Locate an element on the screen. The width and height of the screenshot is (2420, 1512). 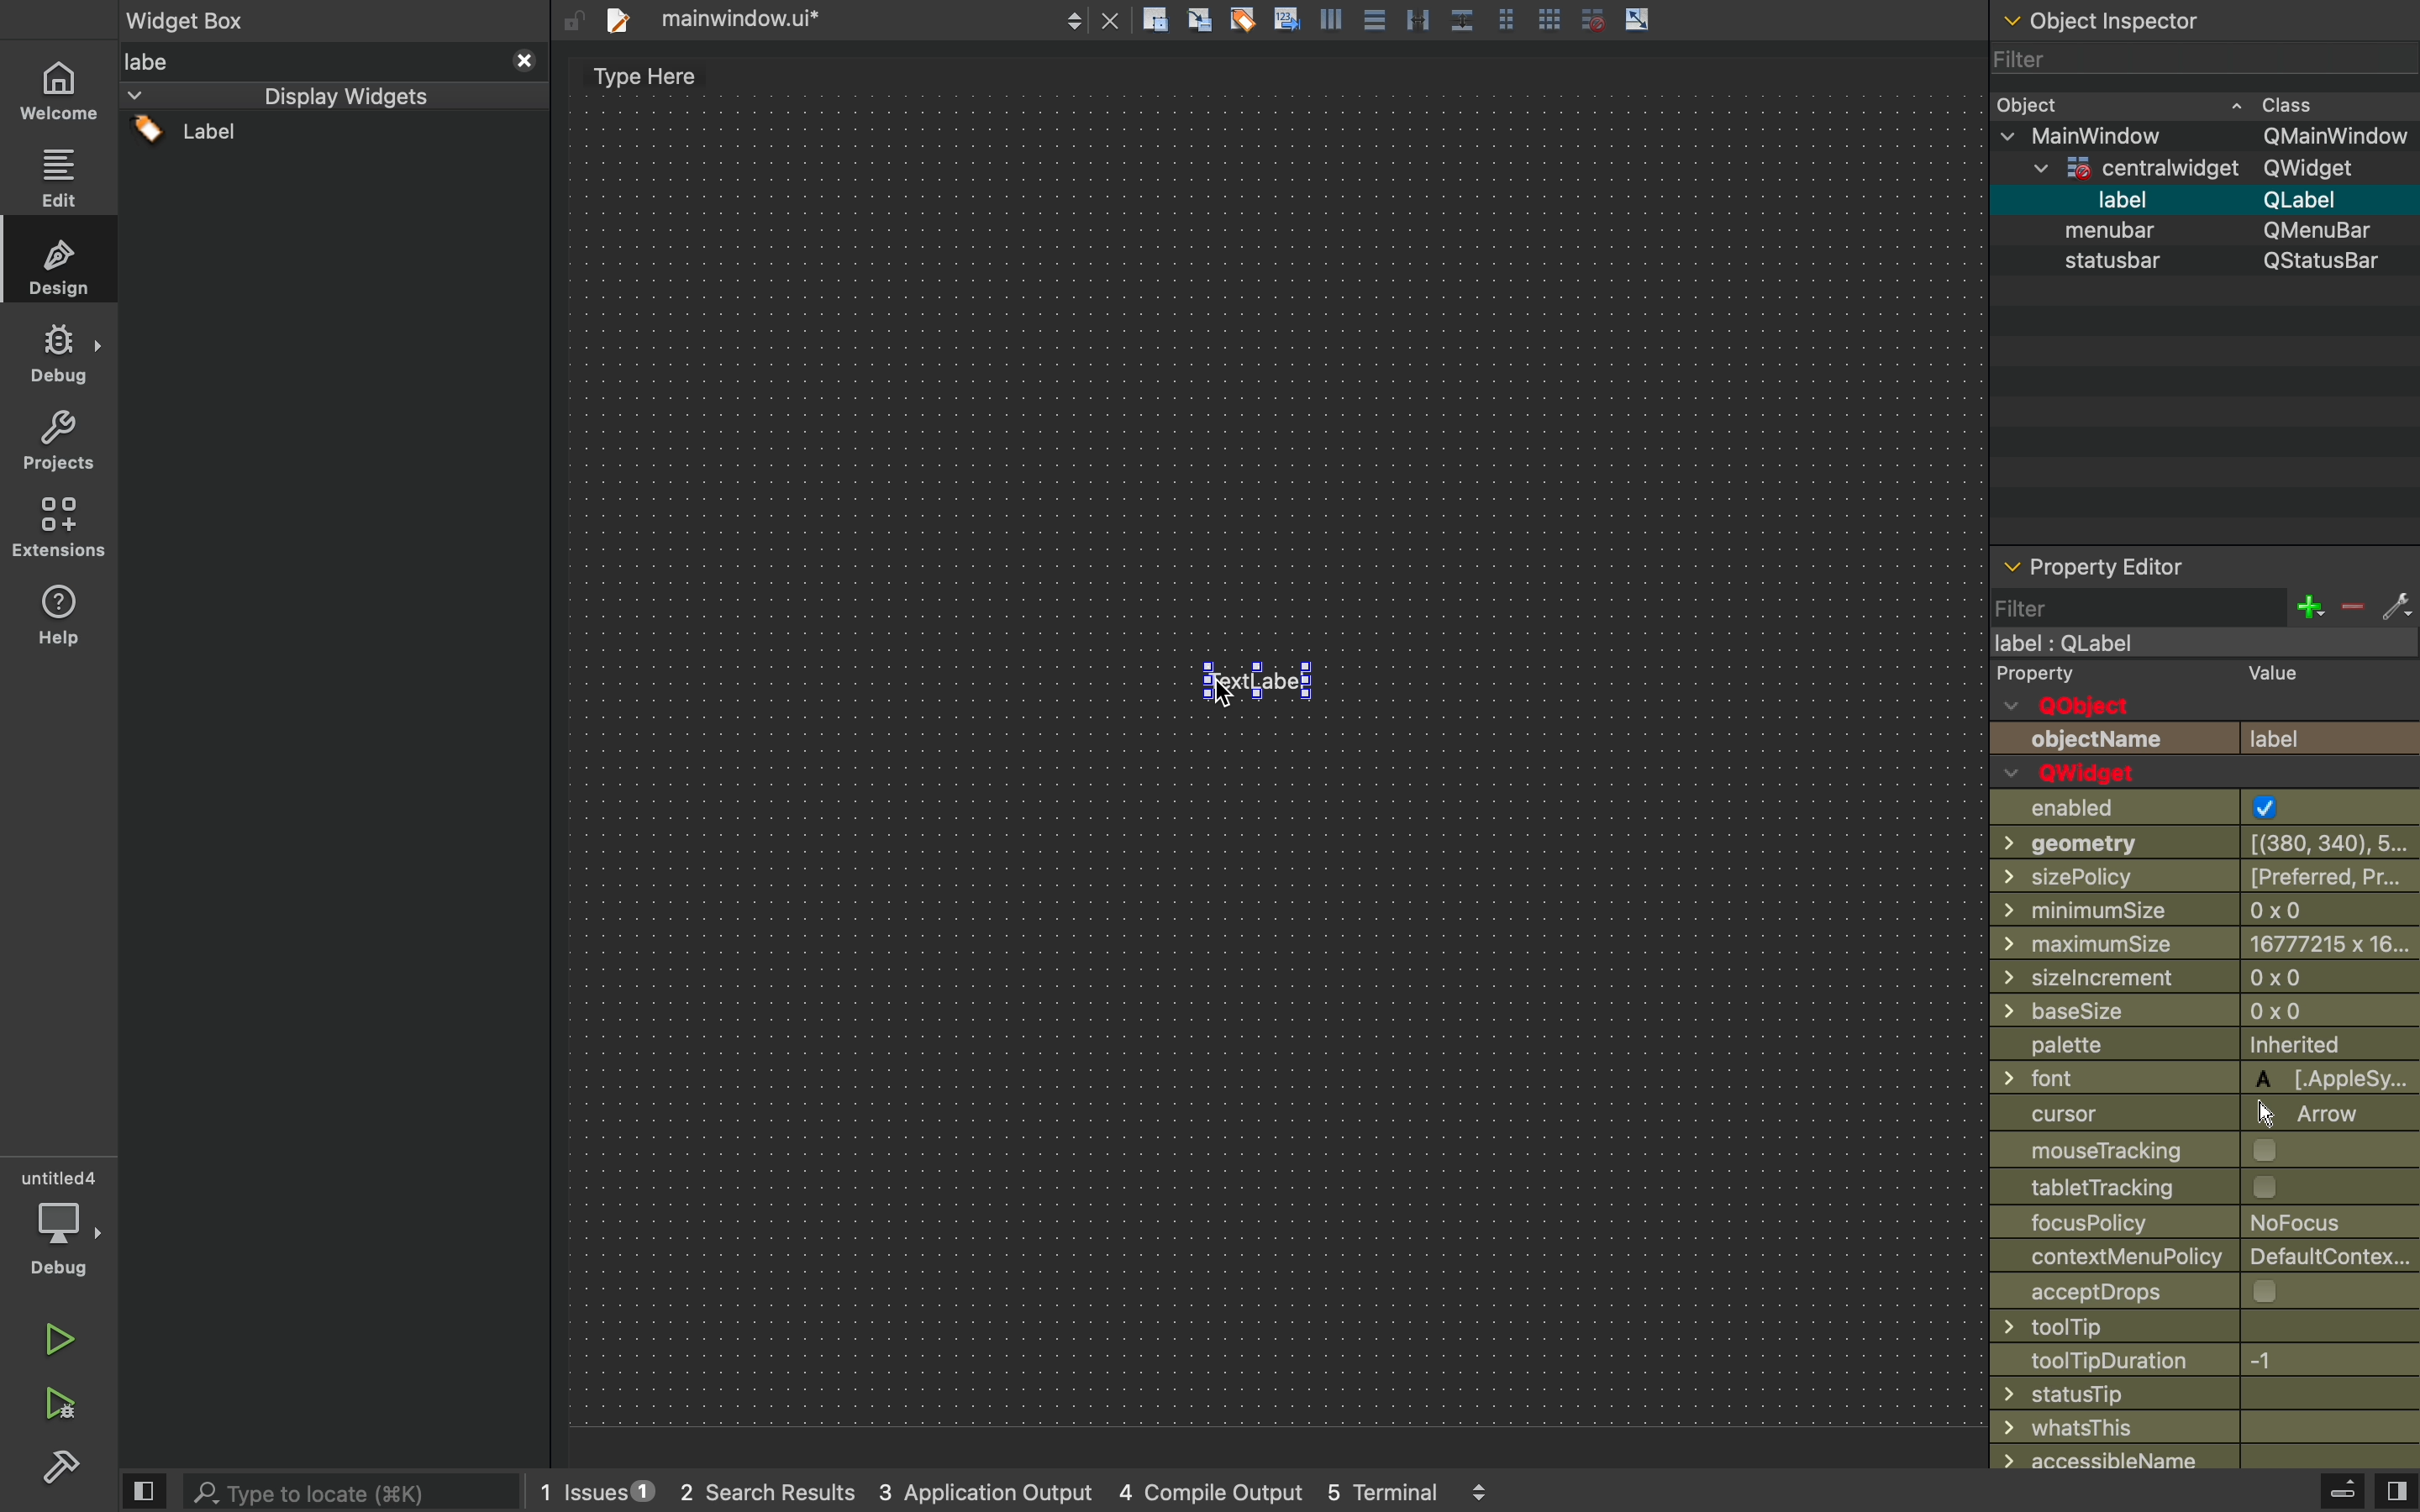
design is located at coordinates (58, 259).